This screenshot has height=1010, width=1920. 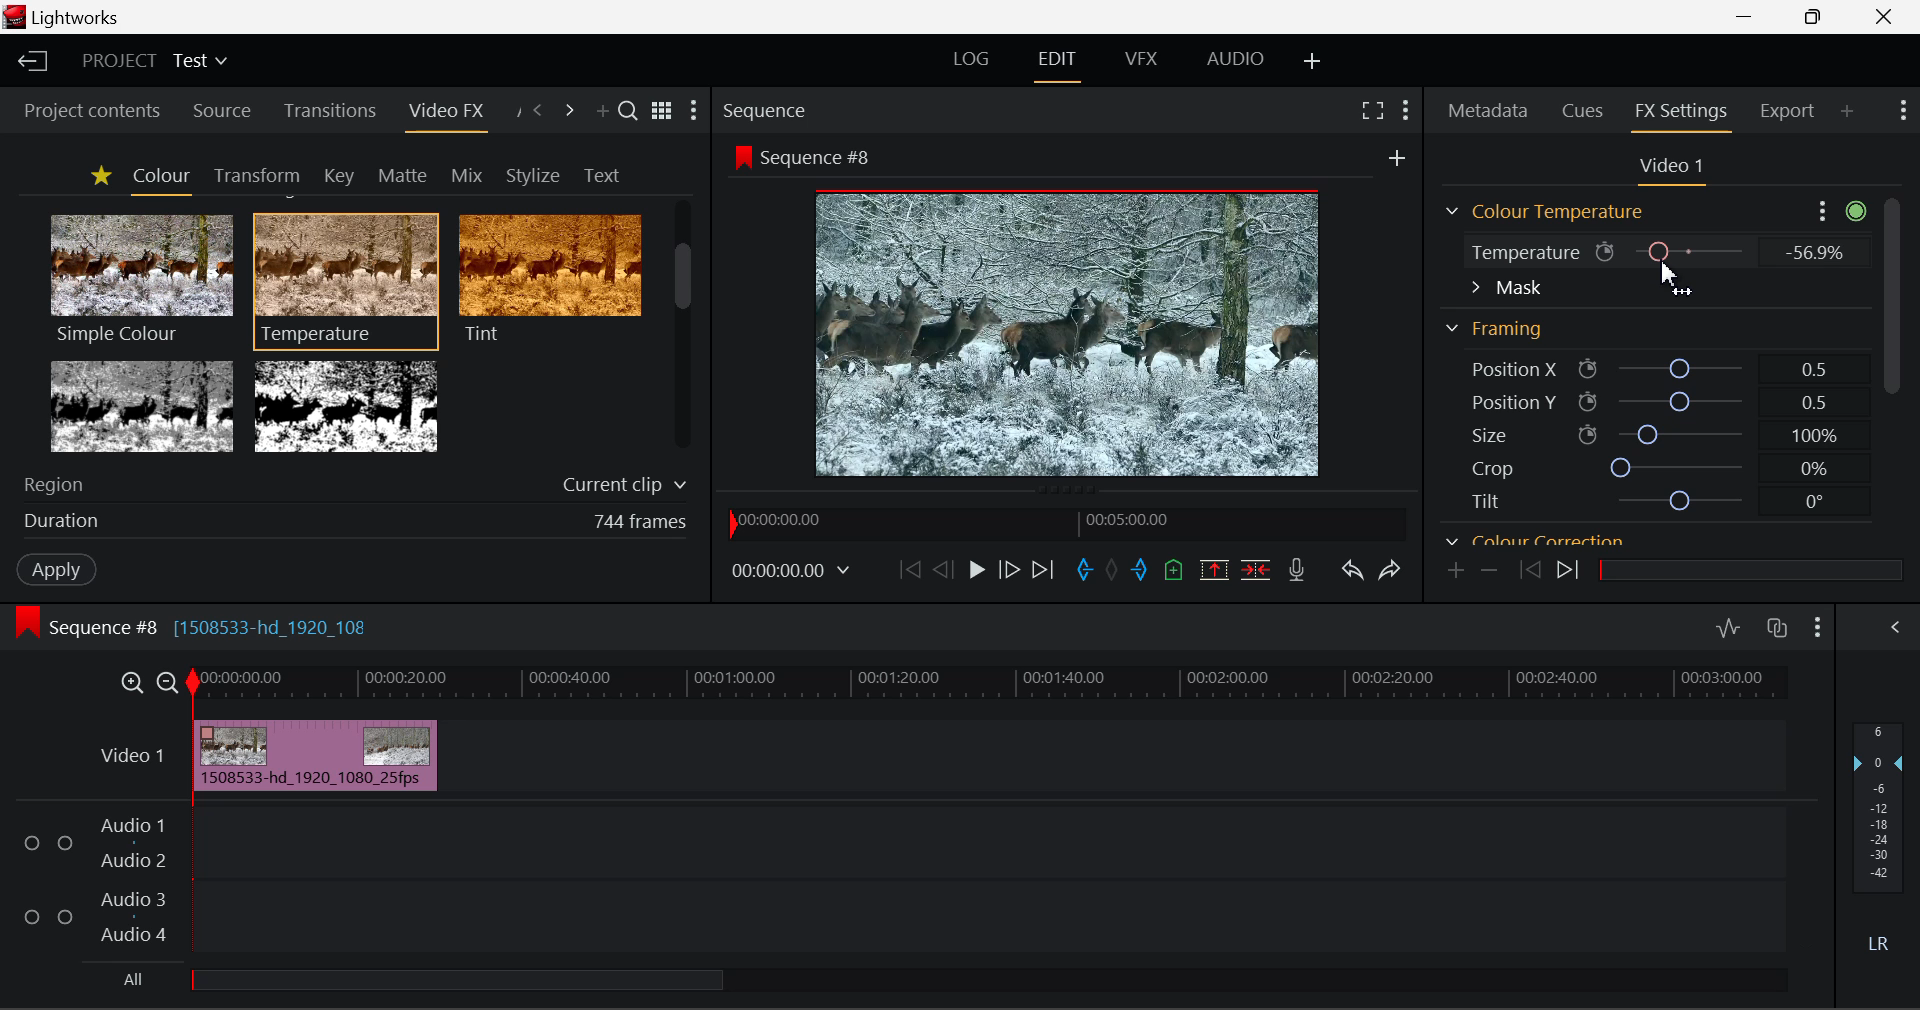 What do you see at coordinates (129, 827) in the screenshot?
I see `Audio 1` at bounding box center [129, 827].